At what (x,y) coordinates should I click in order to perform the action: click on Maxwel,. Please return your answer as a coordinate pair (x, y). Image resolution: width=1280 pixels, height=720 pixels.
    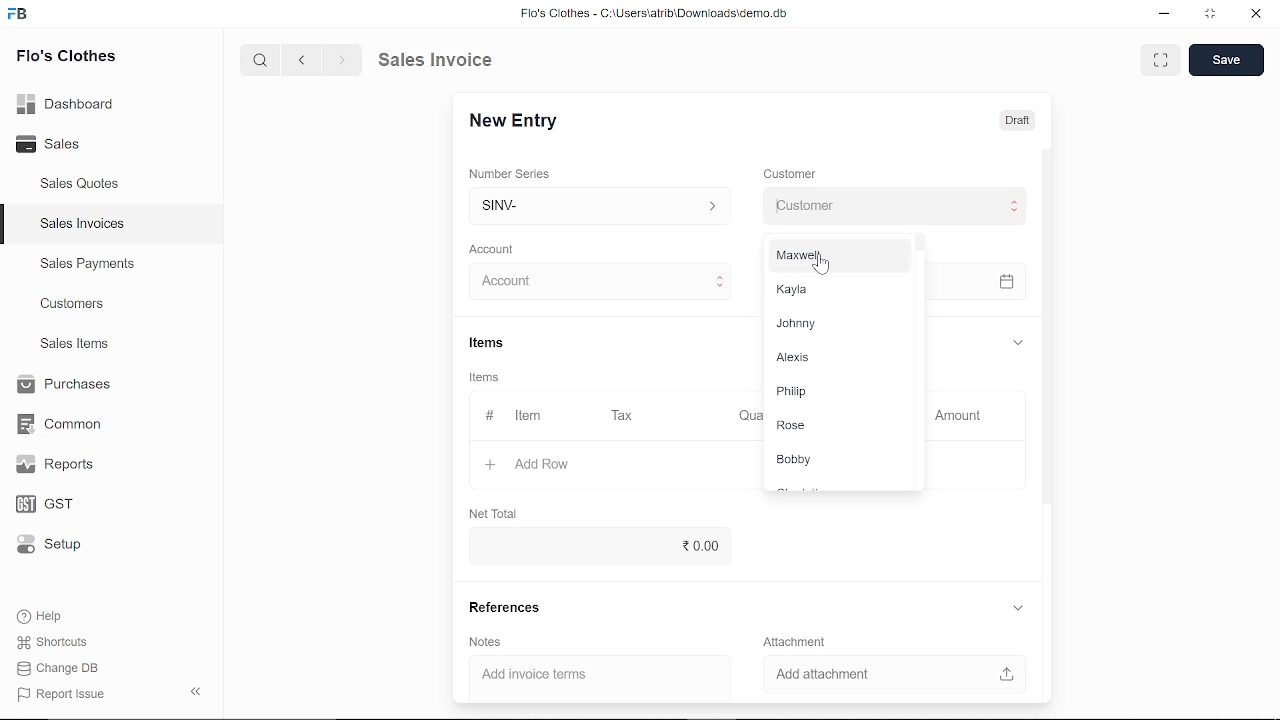
    Looking at the image, I should click on (841, 255).